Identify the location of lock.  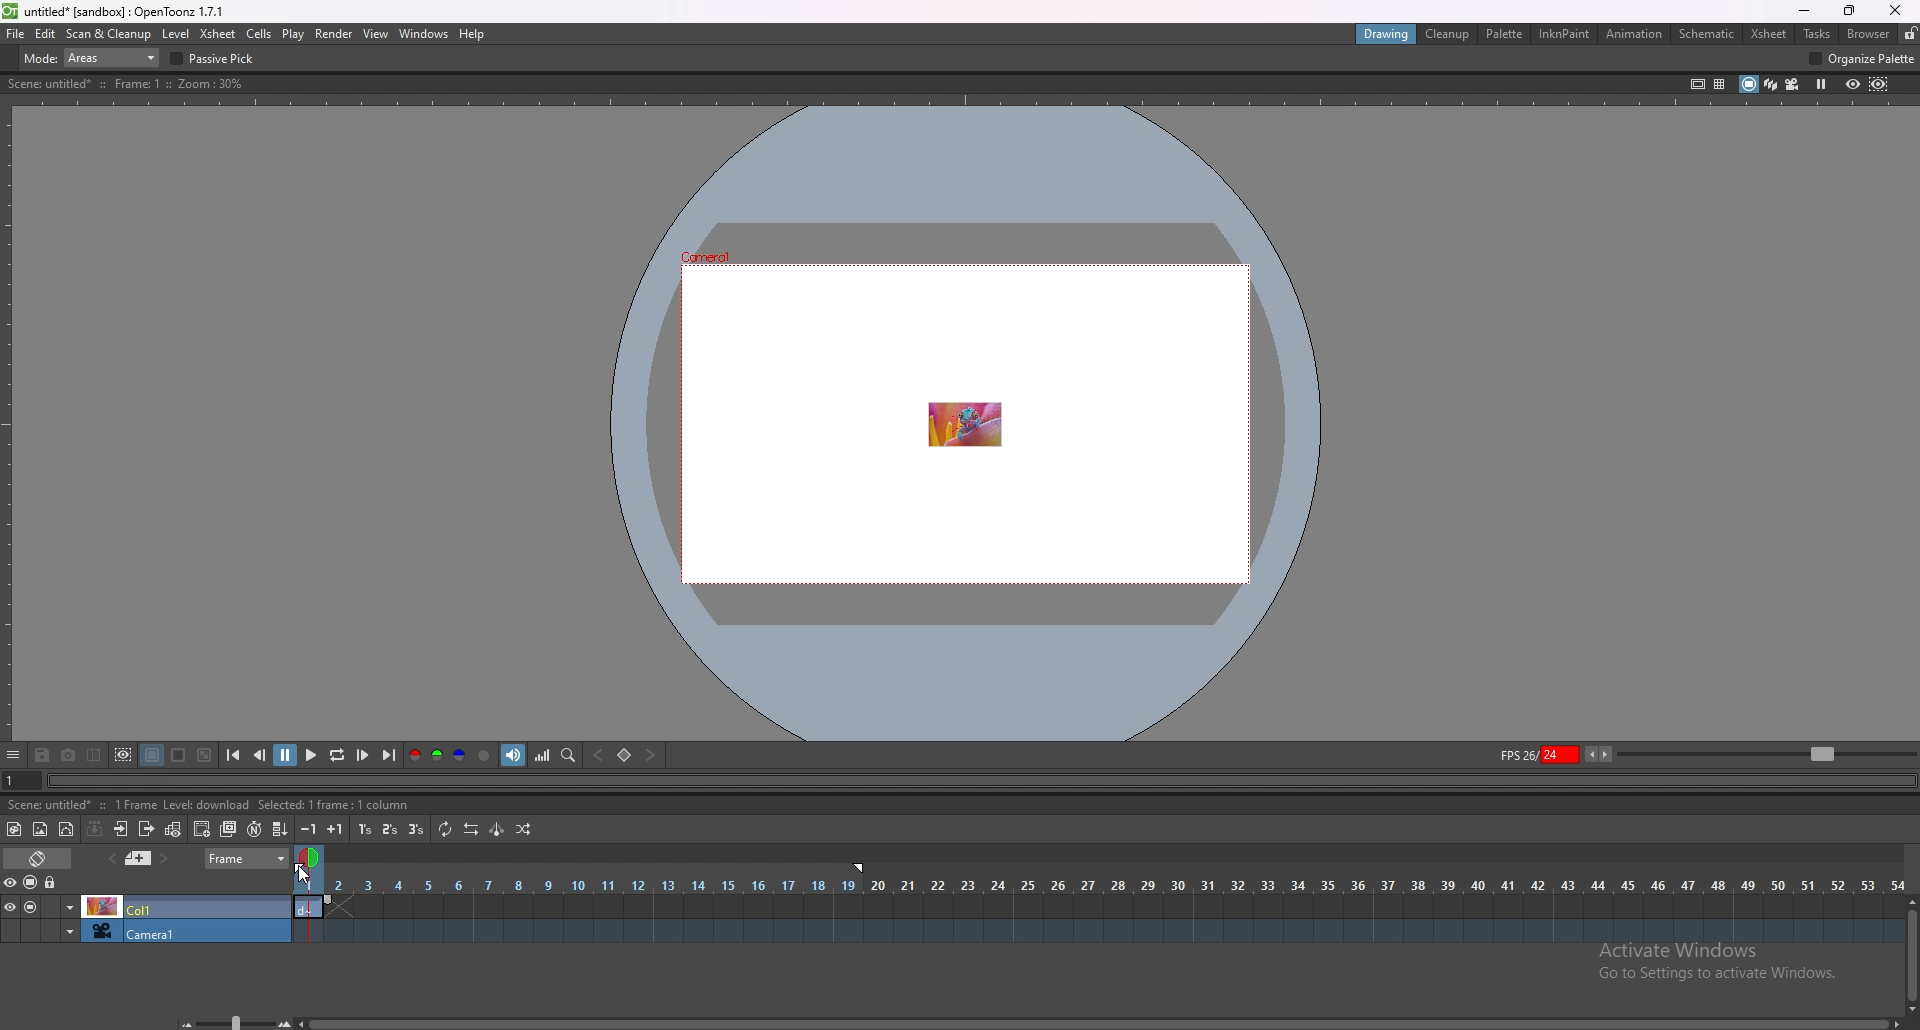
(1910, 33).